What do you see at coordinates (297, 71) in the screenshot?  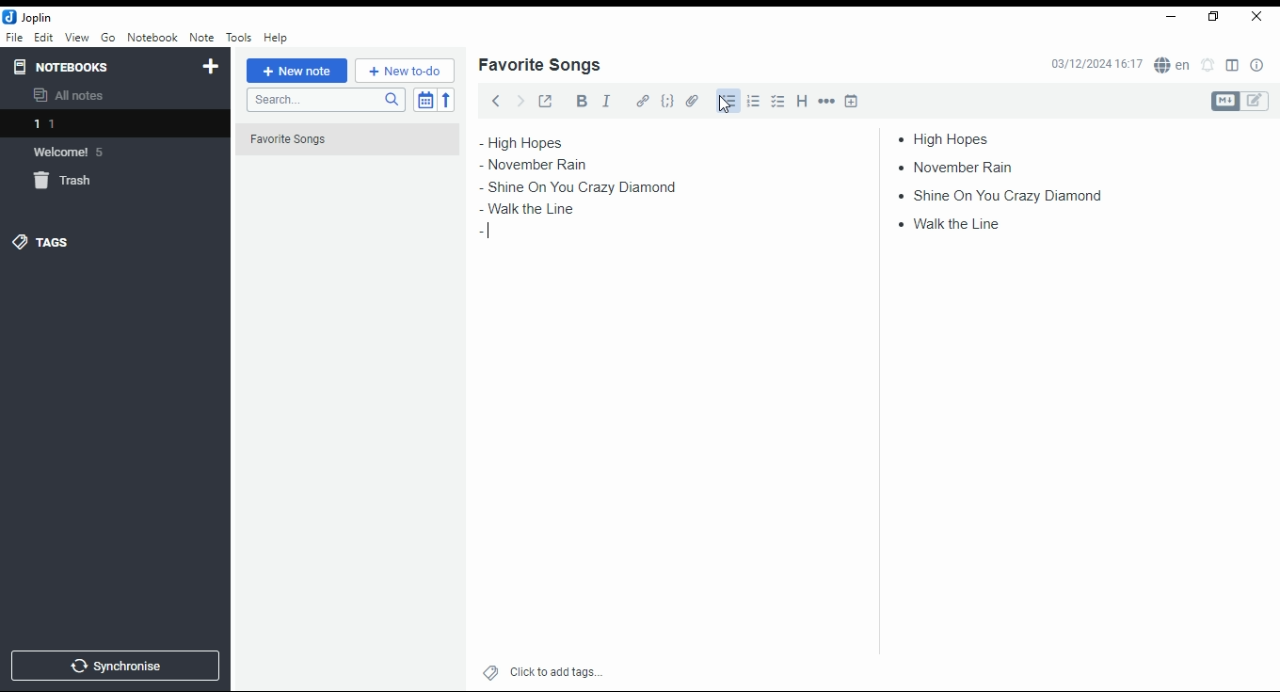 I see `new note` at bounding box center [297, 71].